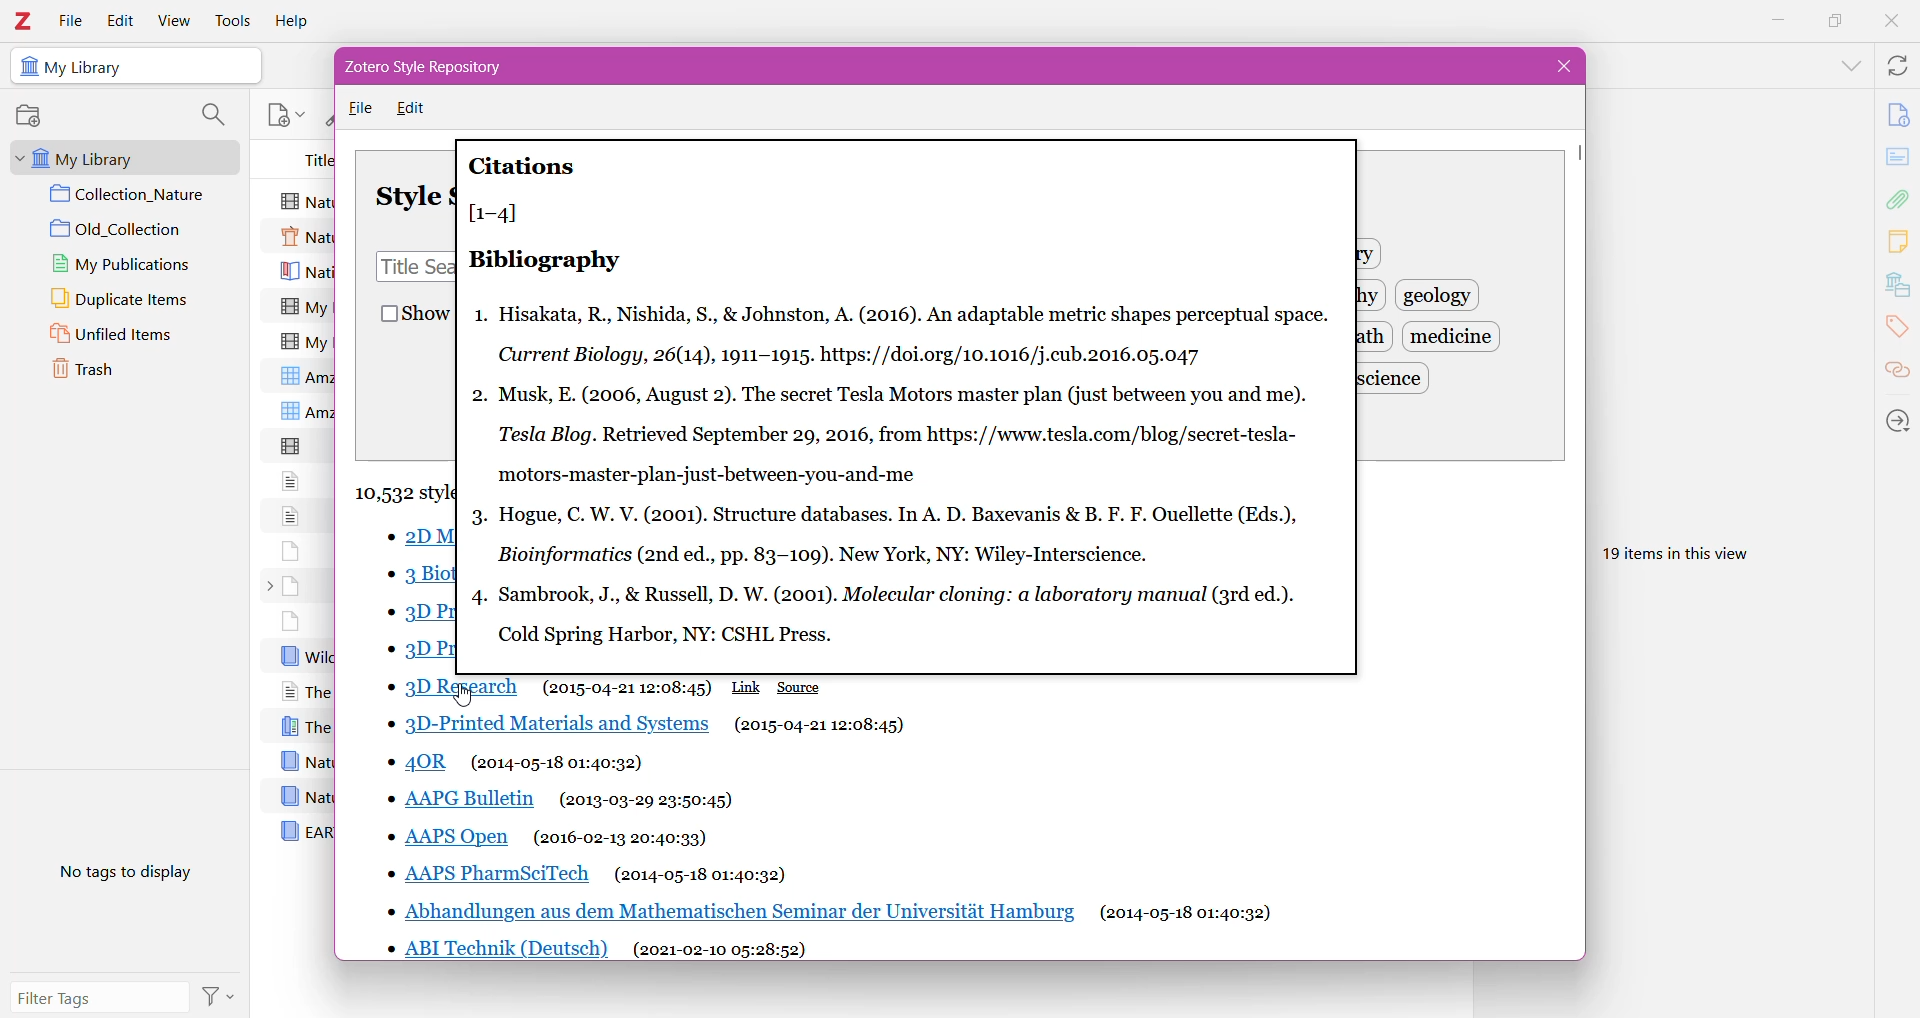  What do you see at coordinates (747, 687) in the screenshot?
I see `Link` at bounding box center [747, 687].